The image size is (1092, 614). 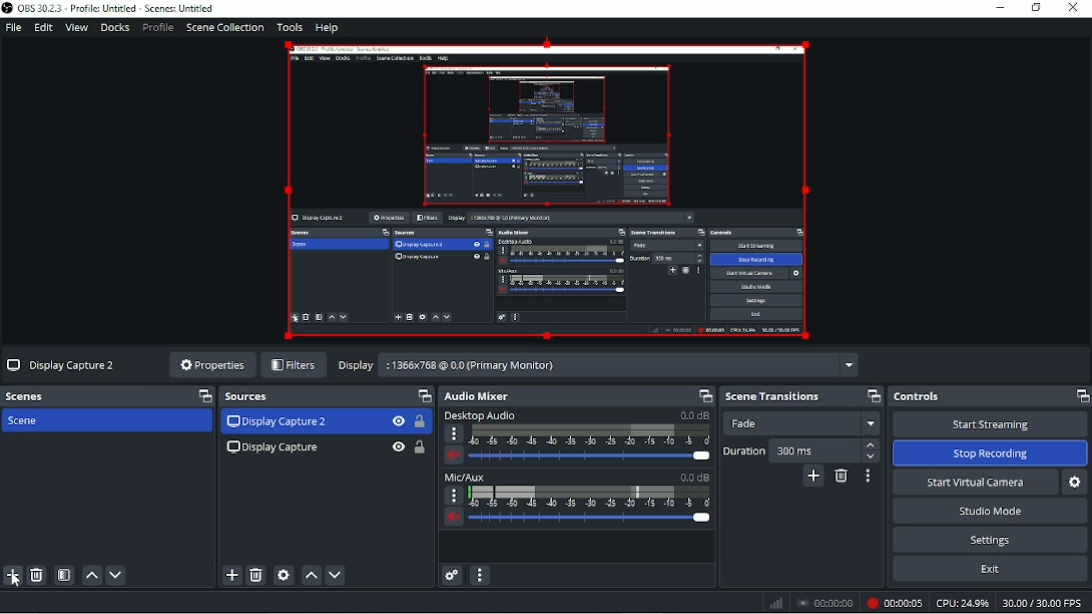 I want to click on View, so click(x=76, y=29).